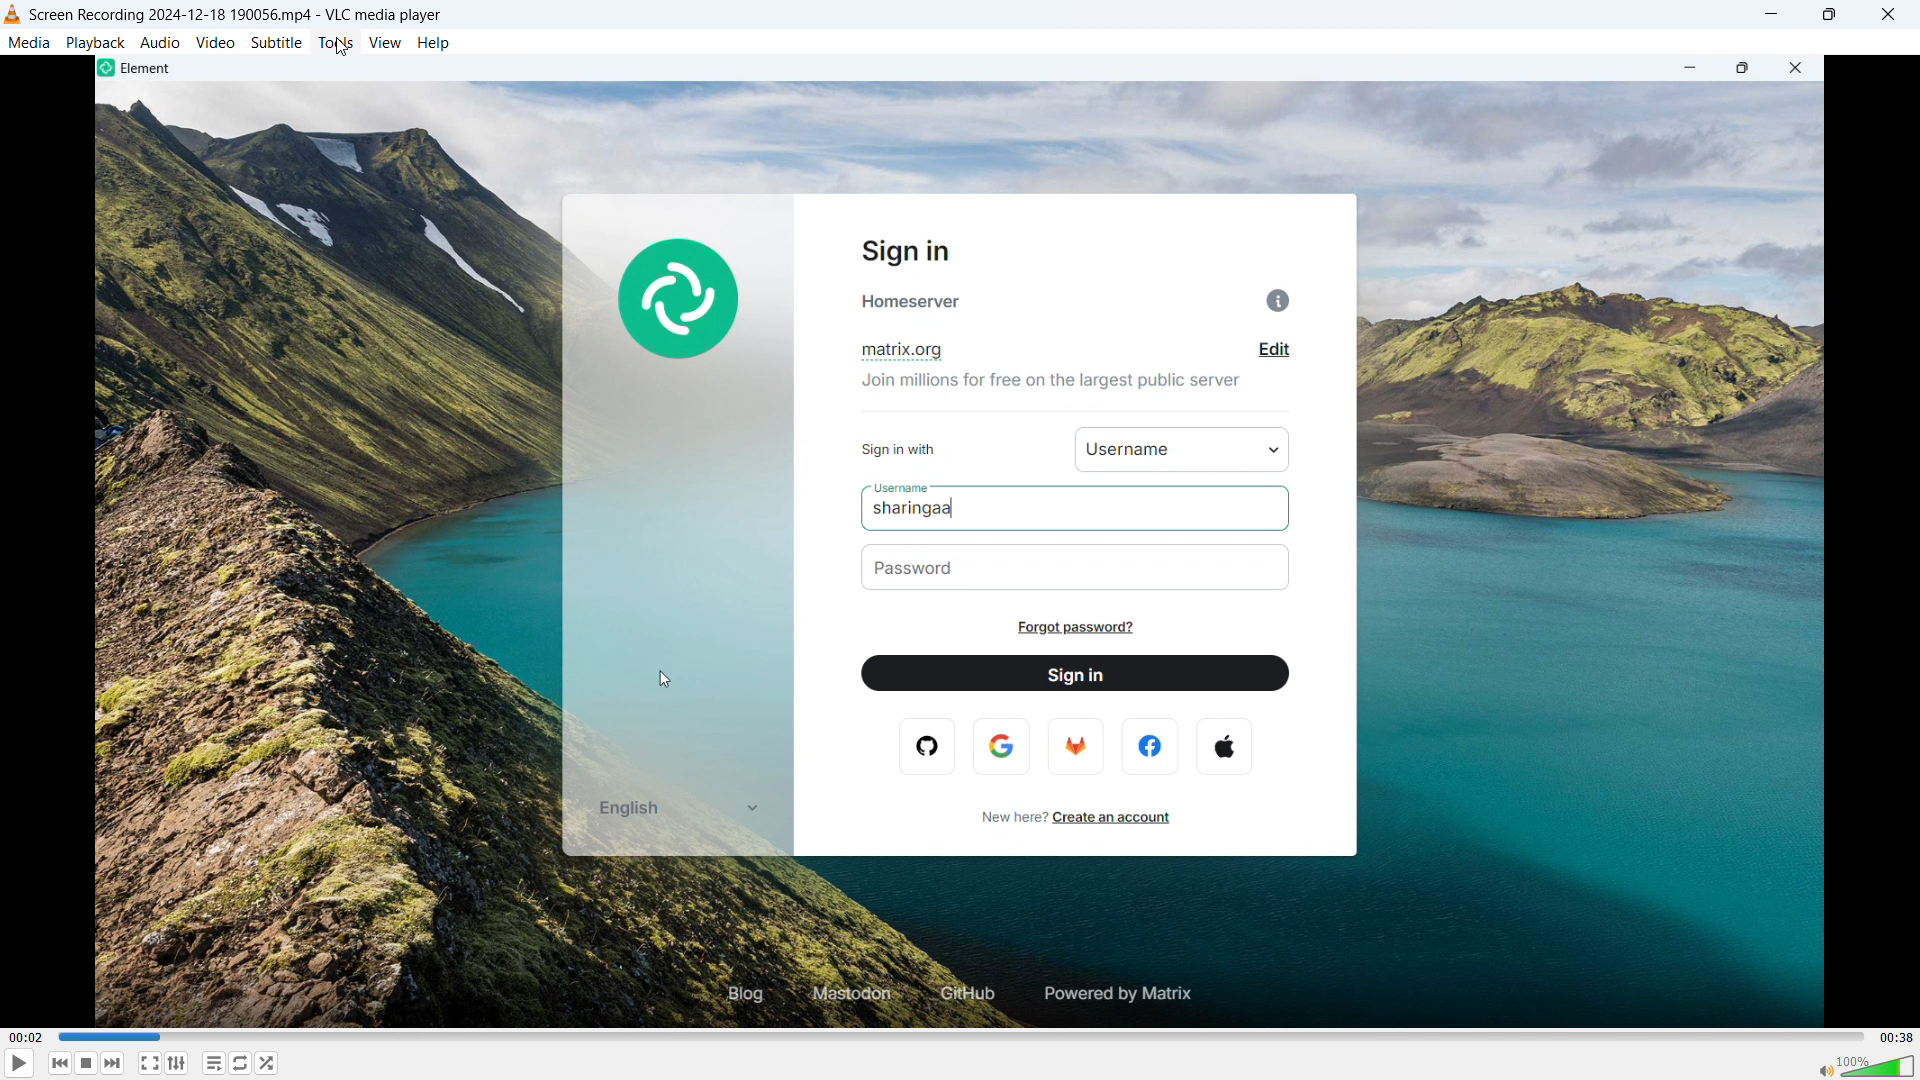 The image size is (1920, 1080). I want to click on close, so click(1789, 69).